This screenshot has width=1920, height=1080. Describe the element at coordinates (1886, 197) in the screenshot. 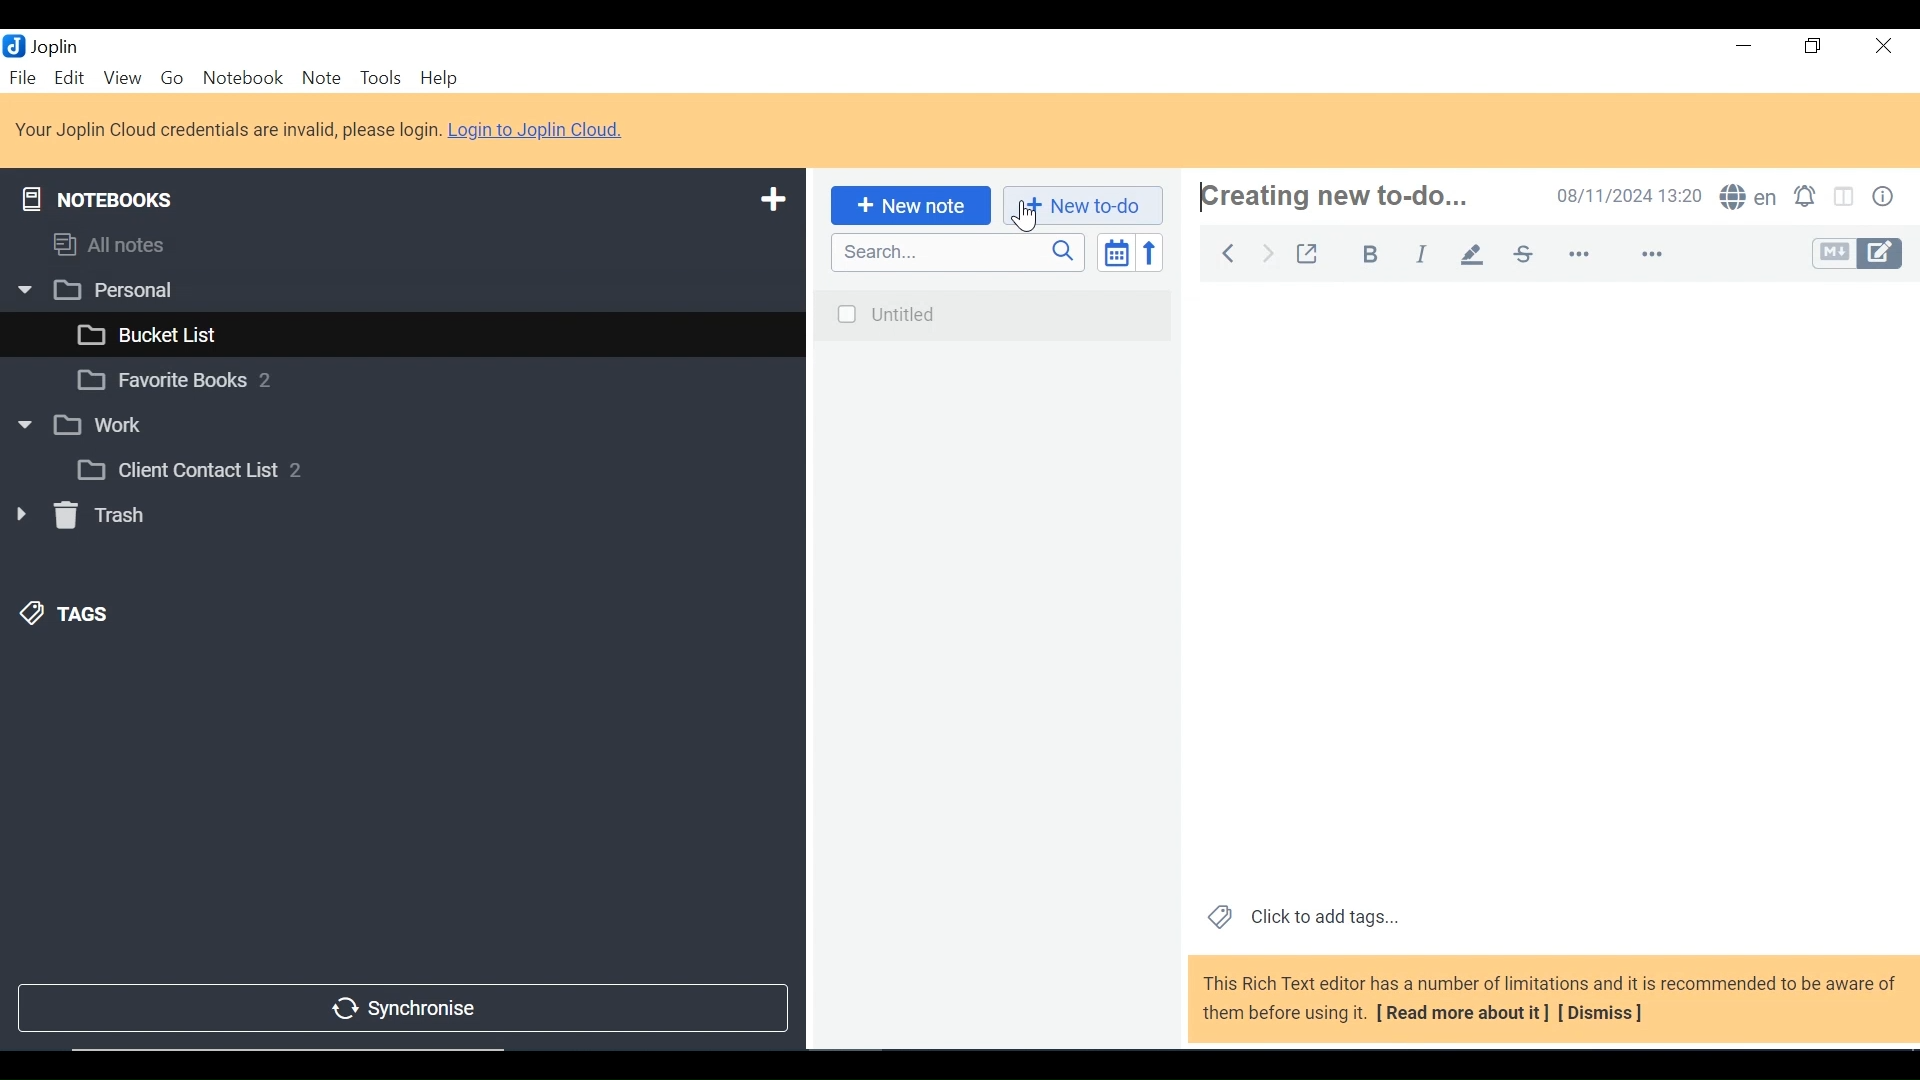

I see `Note Properties` at that location.